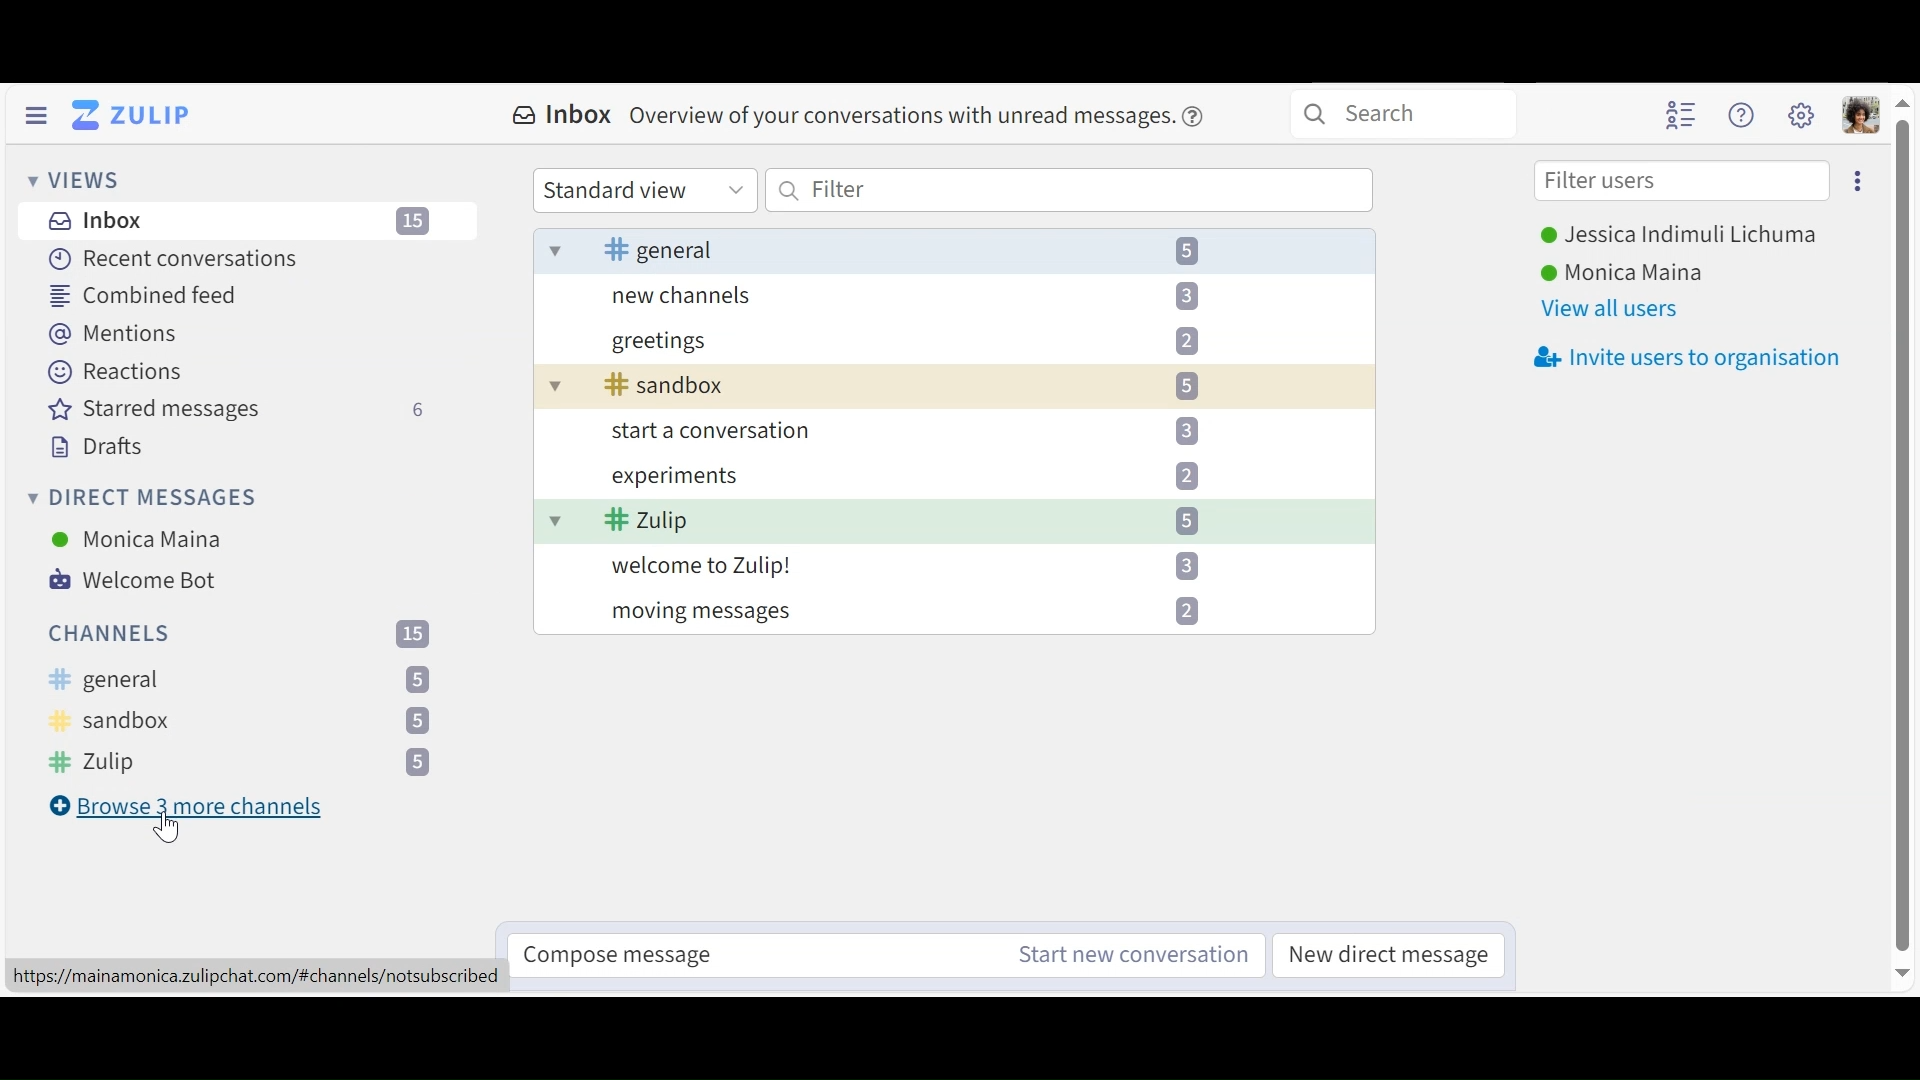 The width and height of the screenshot is (1920, 1080). What do you see at coordinates (1903, 537) in the screenshot?
I see `Vertical scrollbar` at bounding box center [1903, 537].